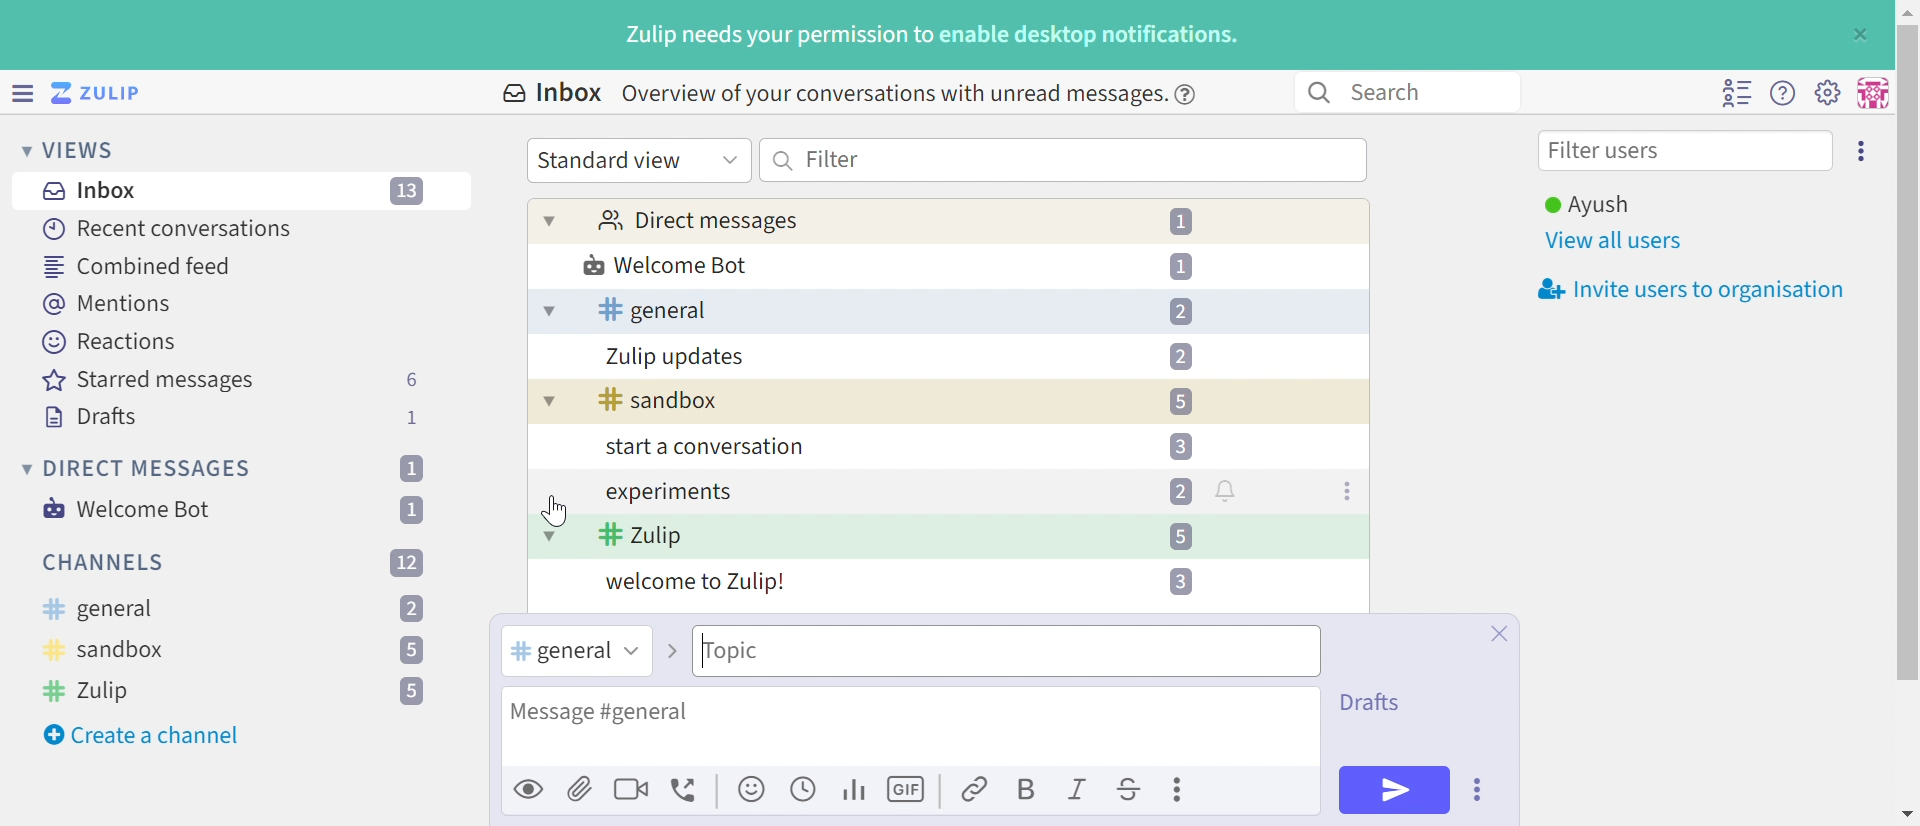 The width and height of the screenshot is (1920, 826). What do you see at coordinates (697, 584) in the screenshot?
I see `welcome to Zulip!` at bounding box center [697, 584].